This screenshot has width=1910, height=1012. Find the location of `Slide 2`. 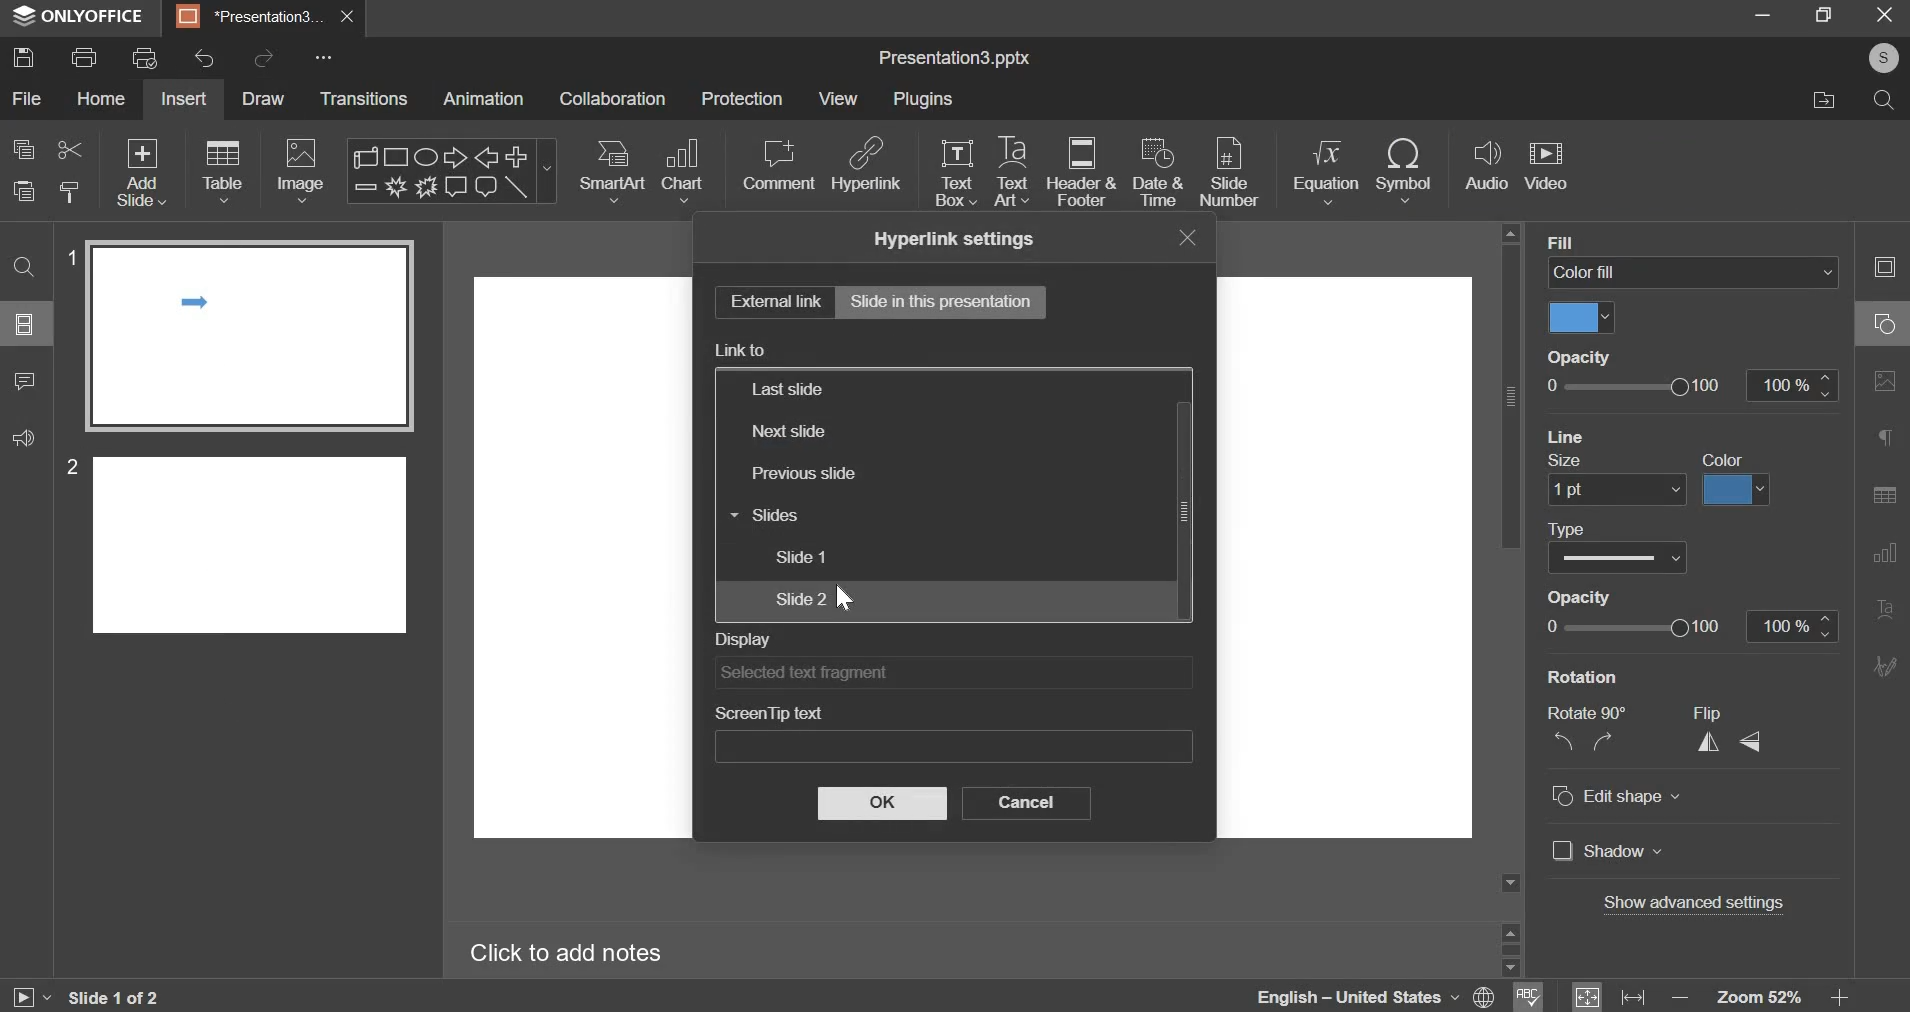

Slide 2 is located at coordinates (838, 599).